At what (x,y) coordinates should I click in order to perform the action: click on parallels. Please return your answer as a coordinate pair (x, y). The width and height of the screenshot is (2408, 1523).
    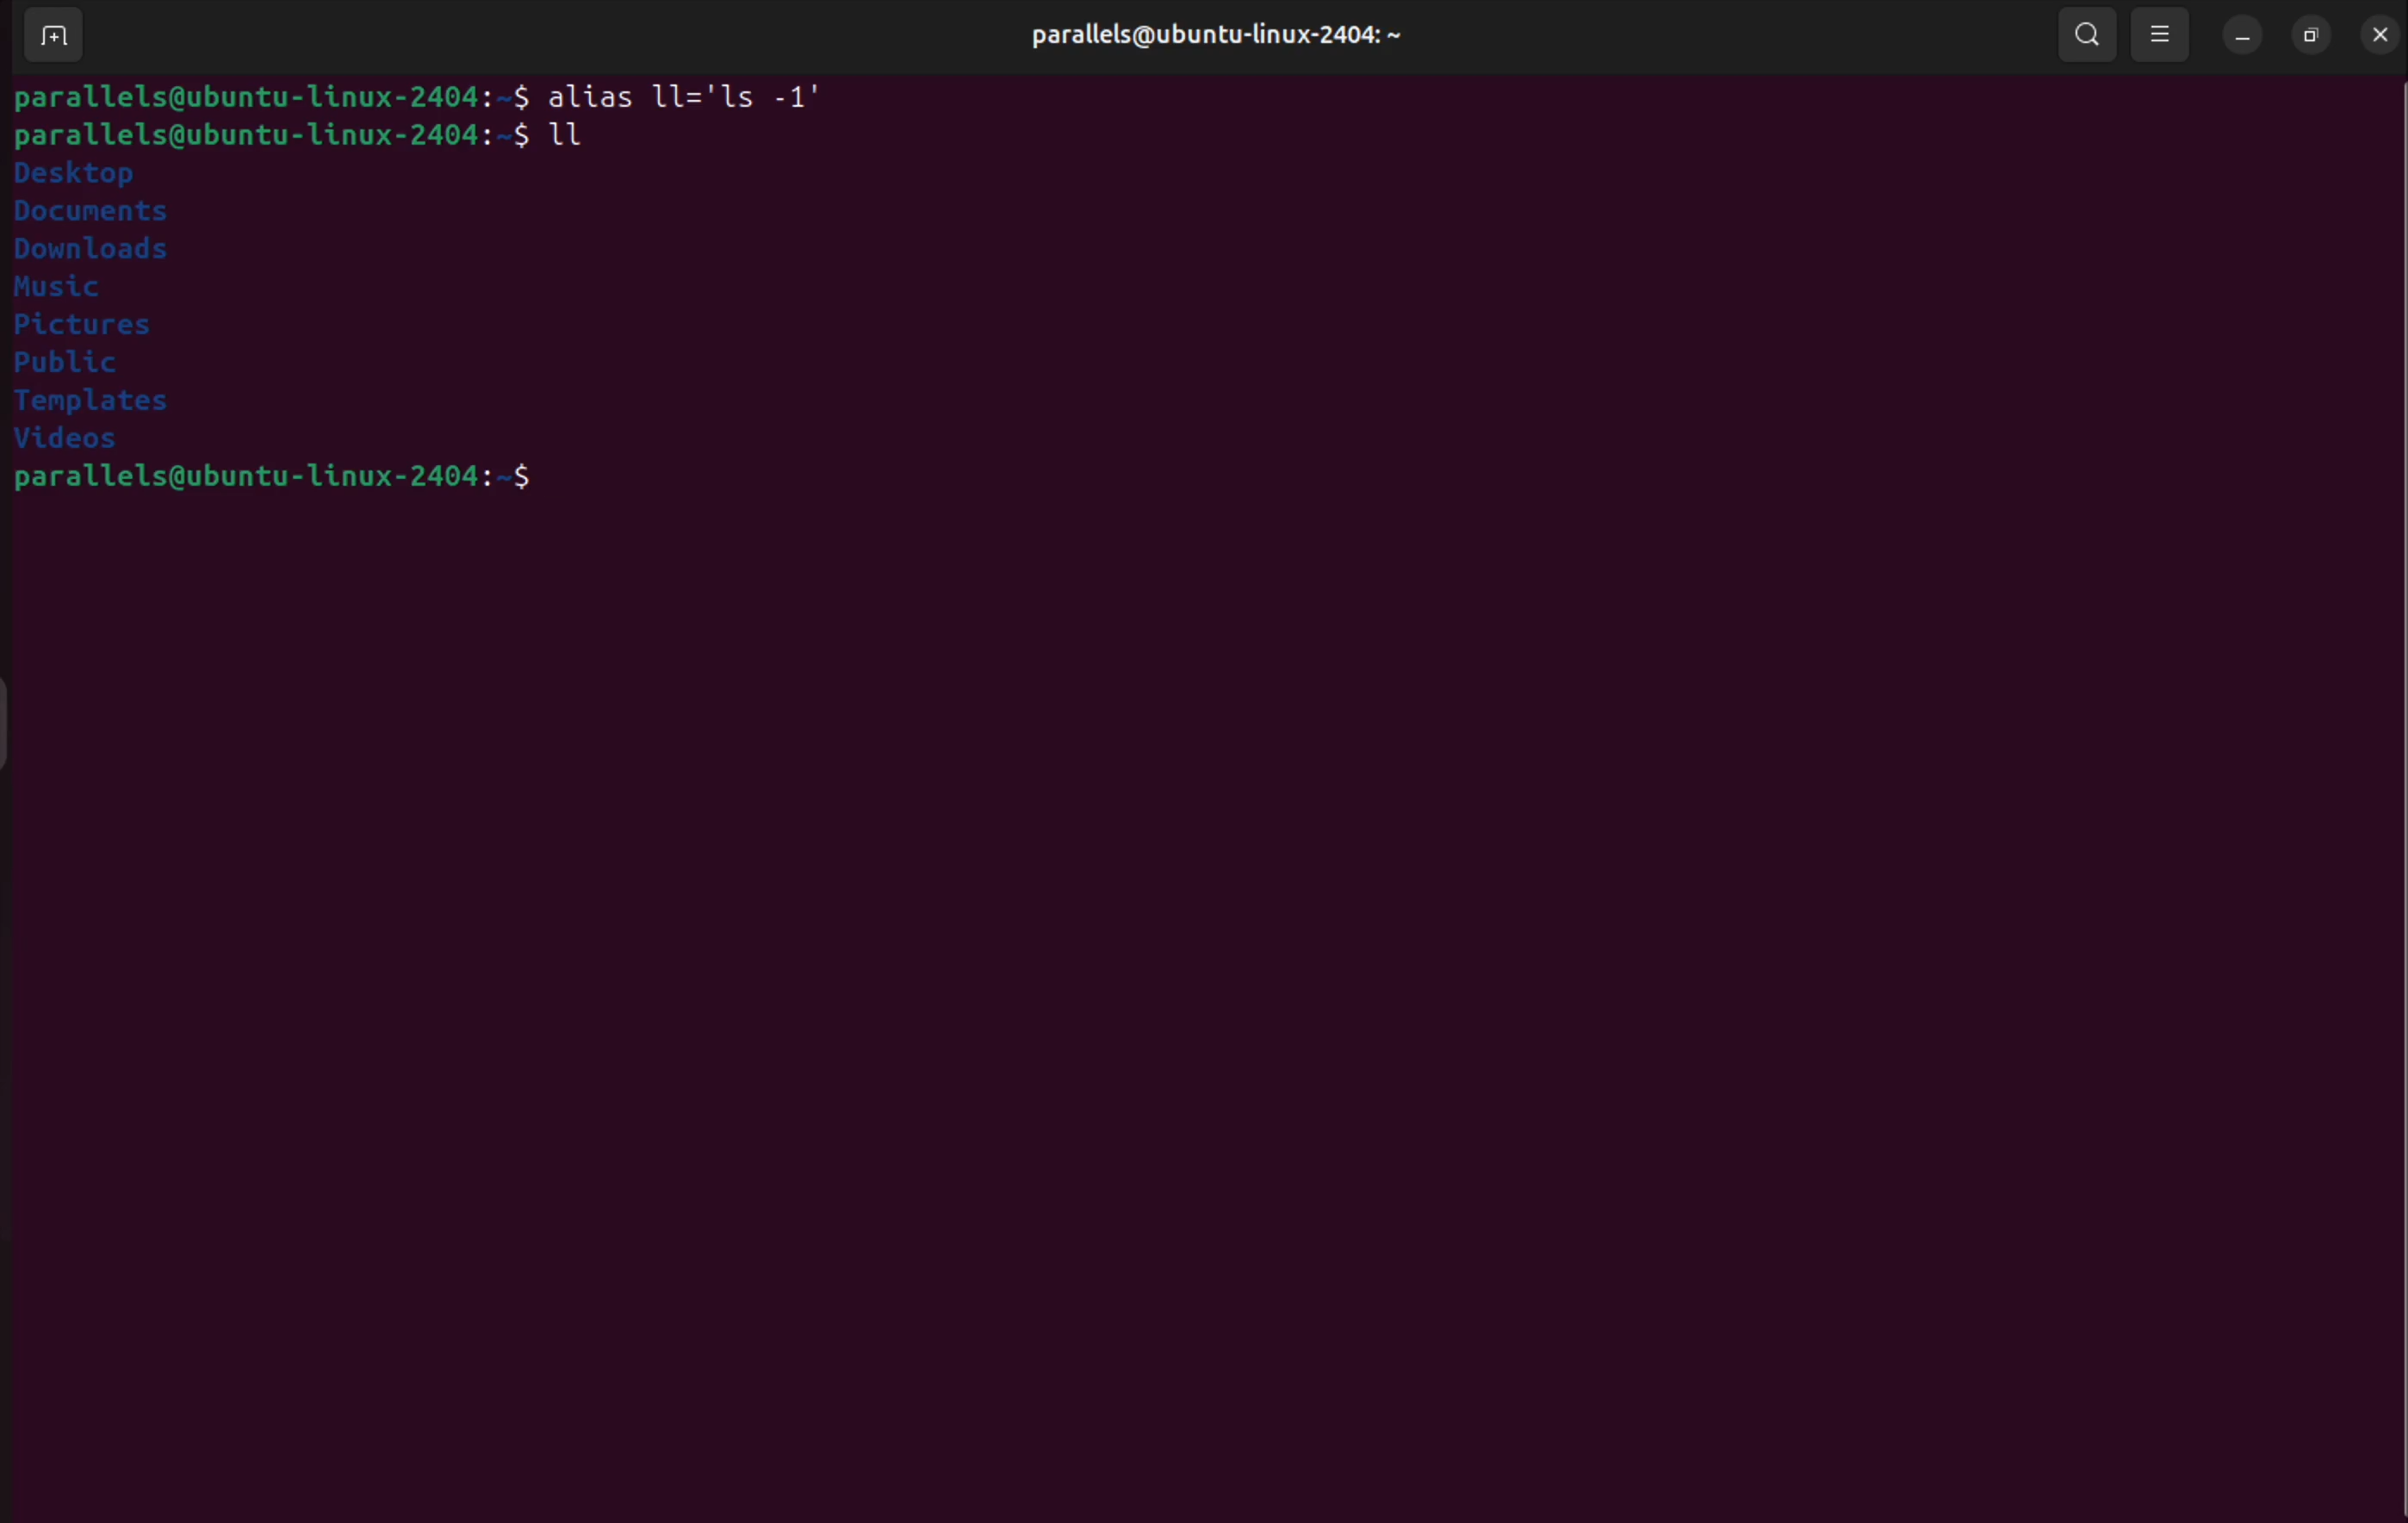
    Looking at the image, I should click on (1197, 30).